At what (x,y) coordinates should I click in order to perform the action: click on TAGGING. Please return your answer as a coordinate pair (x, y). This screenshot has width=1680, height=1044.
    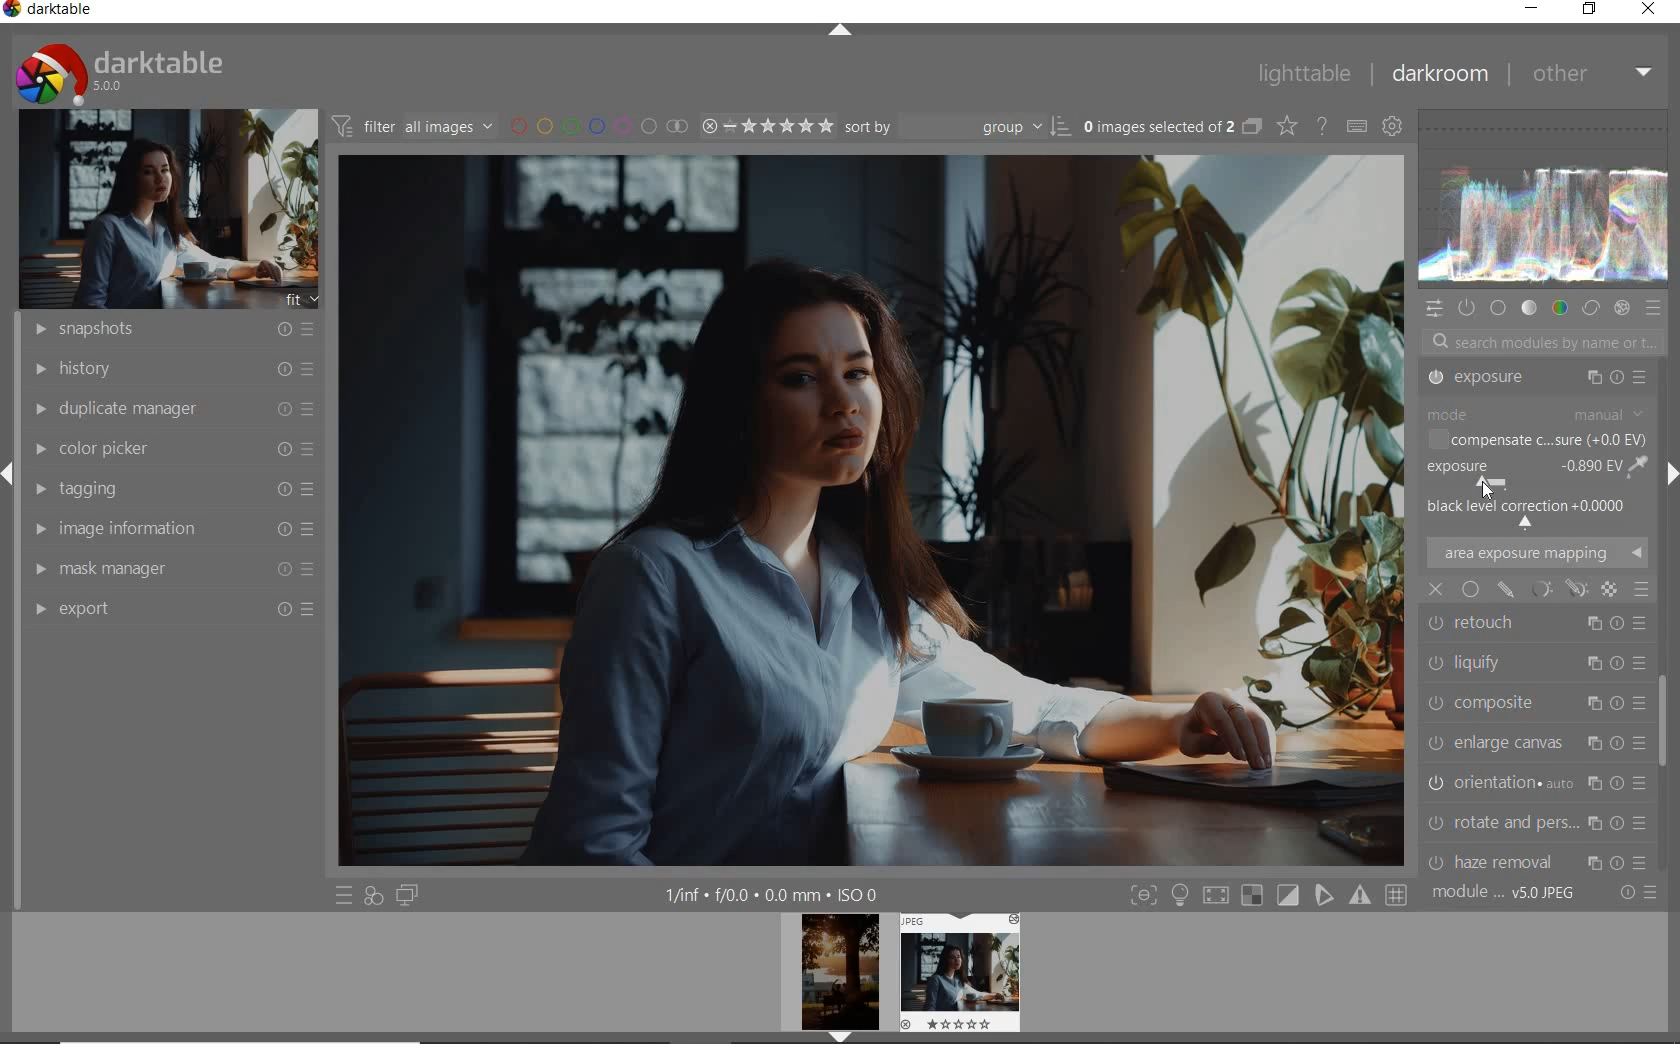
    Looking at the image, I should click on (169, 487).